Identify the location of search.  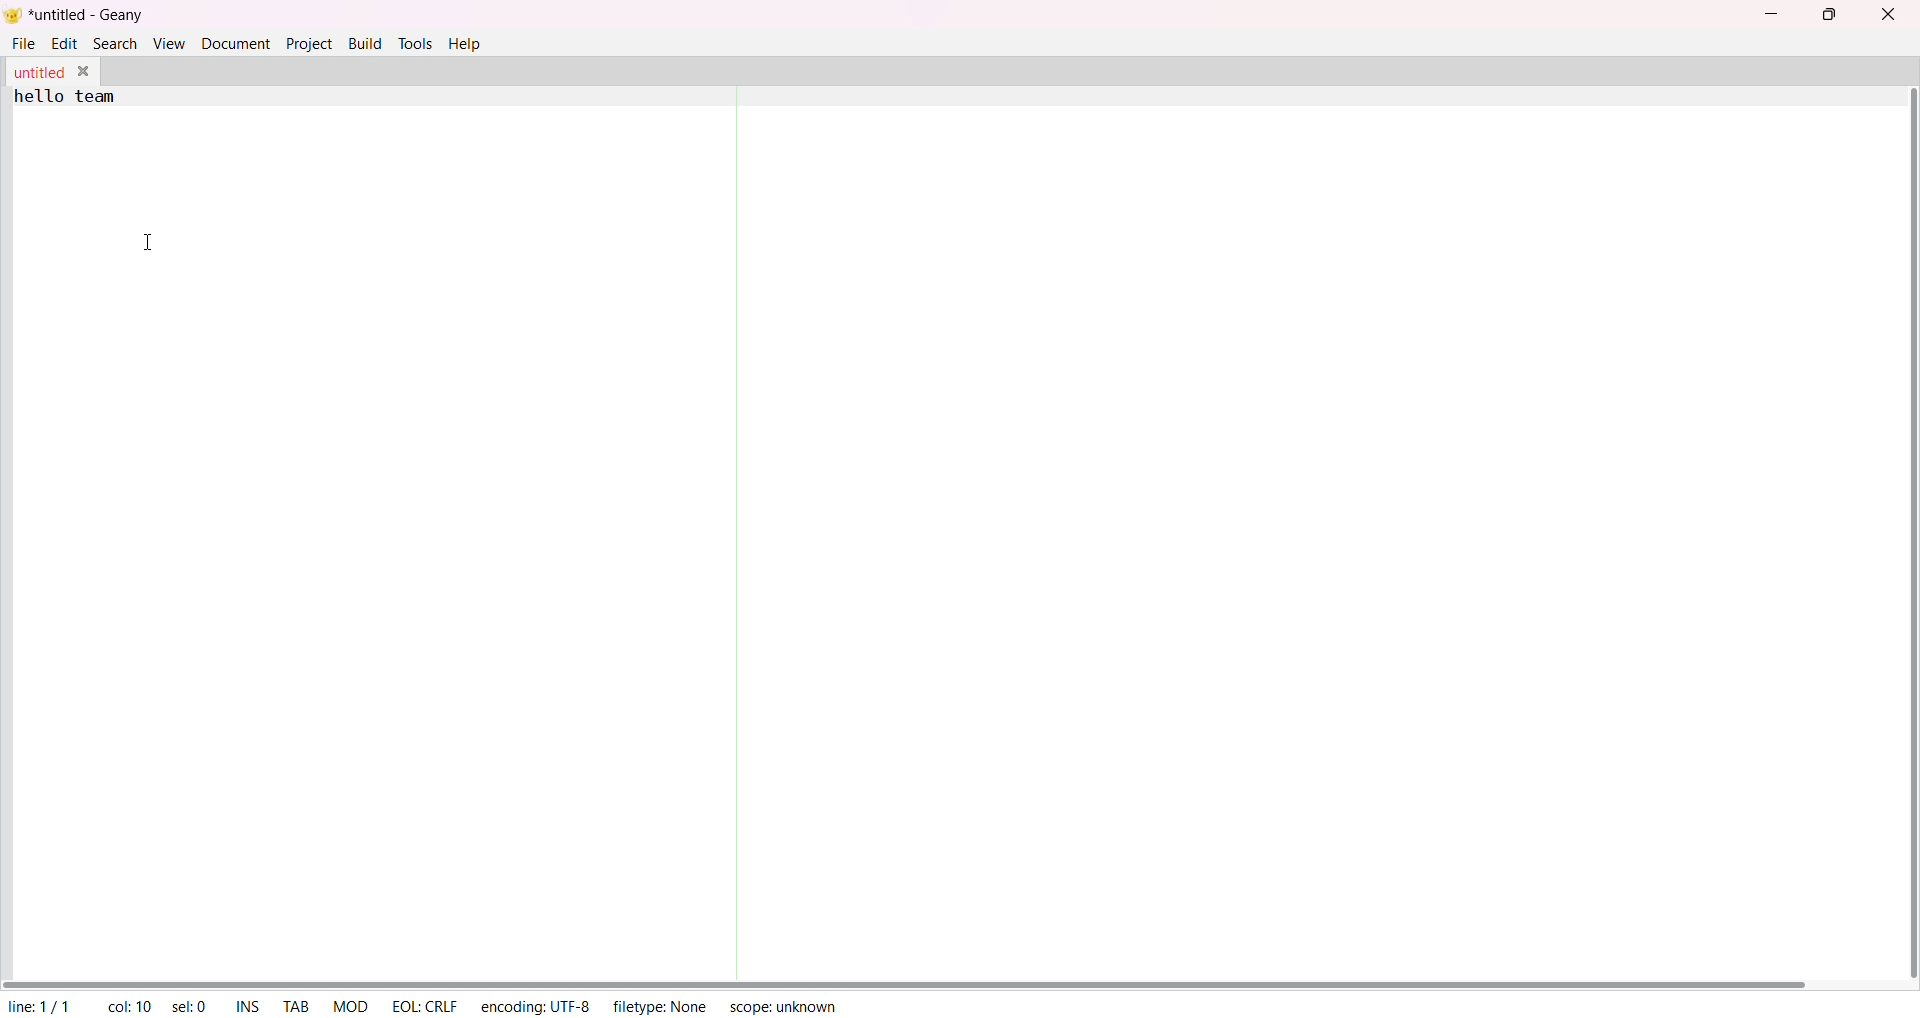
(118, 43).